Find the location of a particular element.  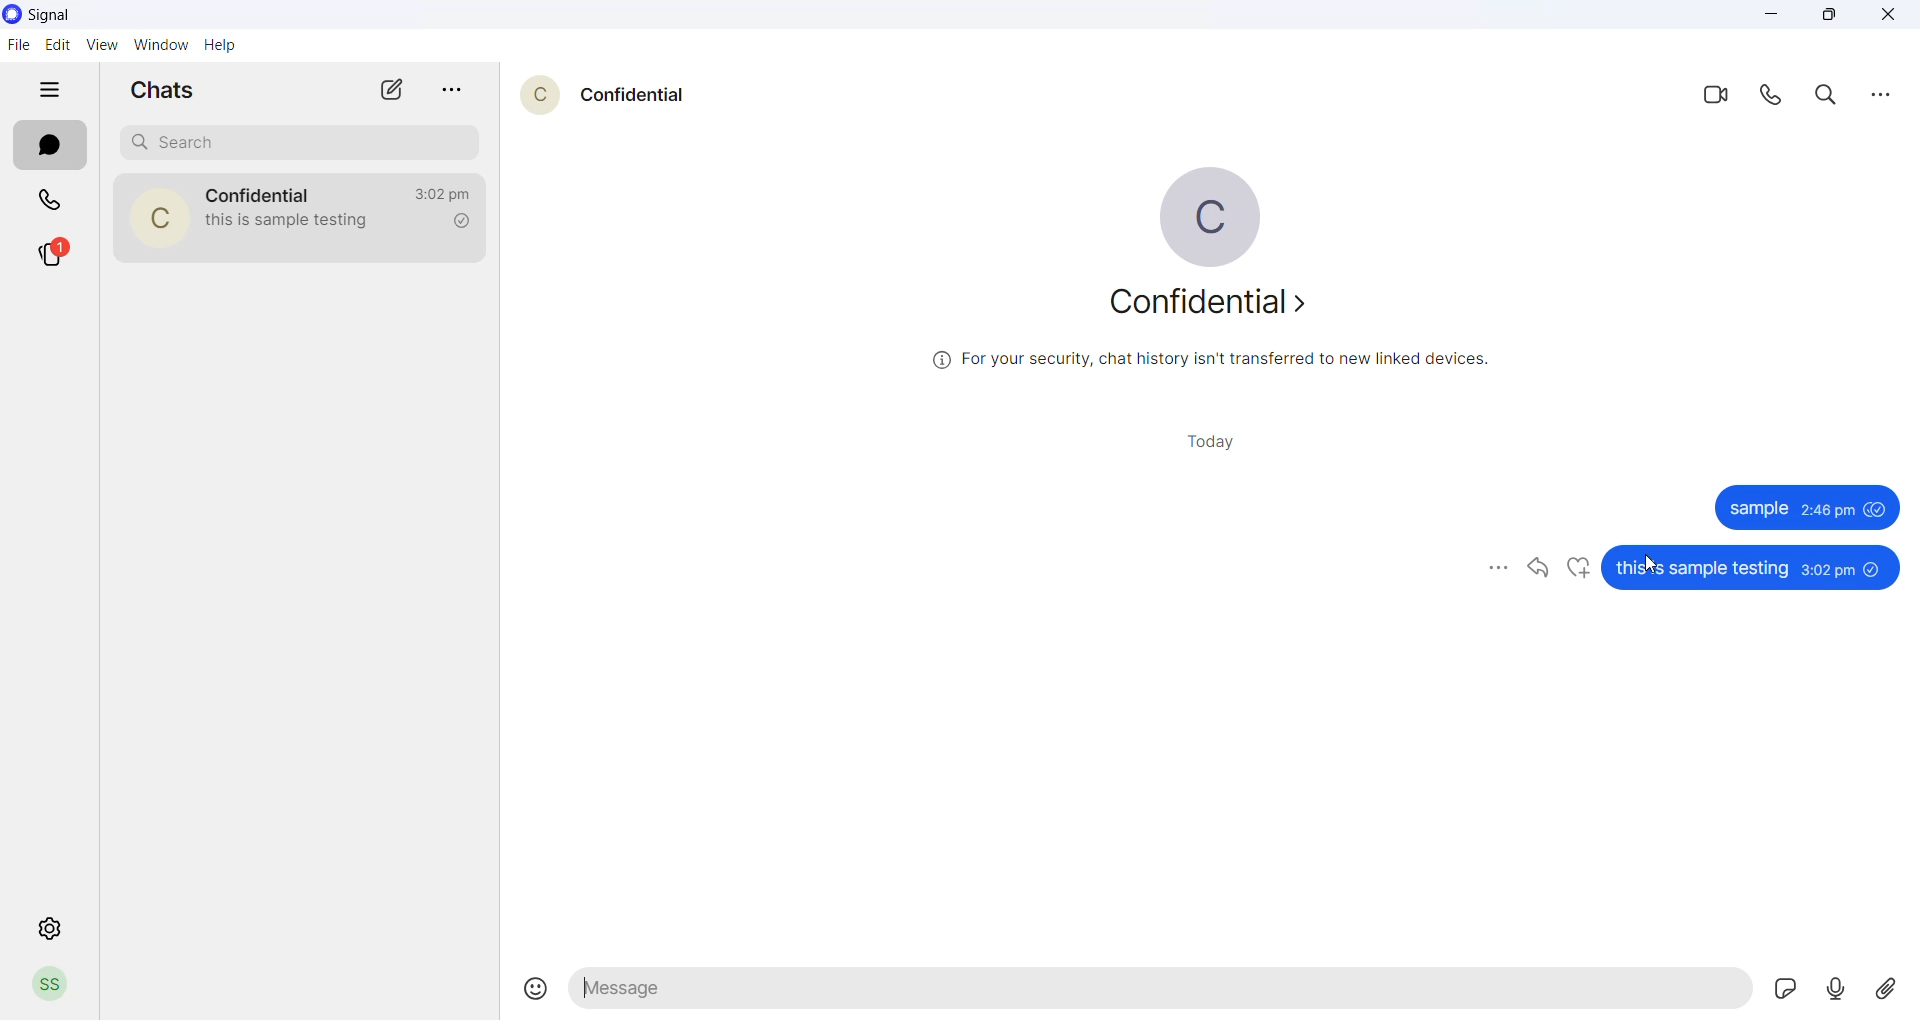

message text area is located at coordinates (1159, 993).